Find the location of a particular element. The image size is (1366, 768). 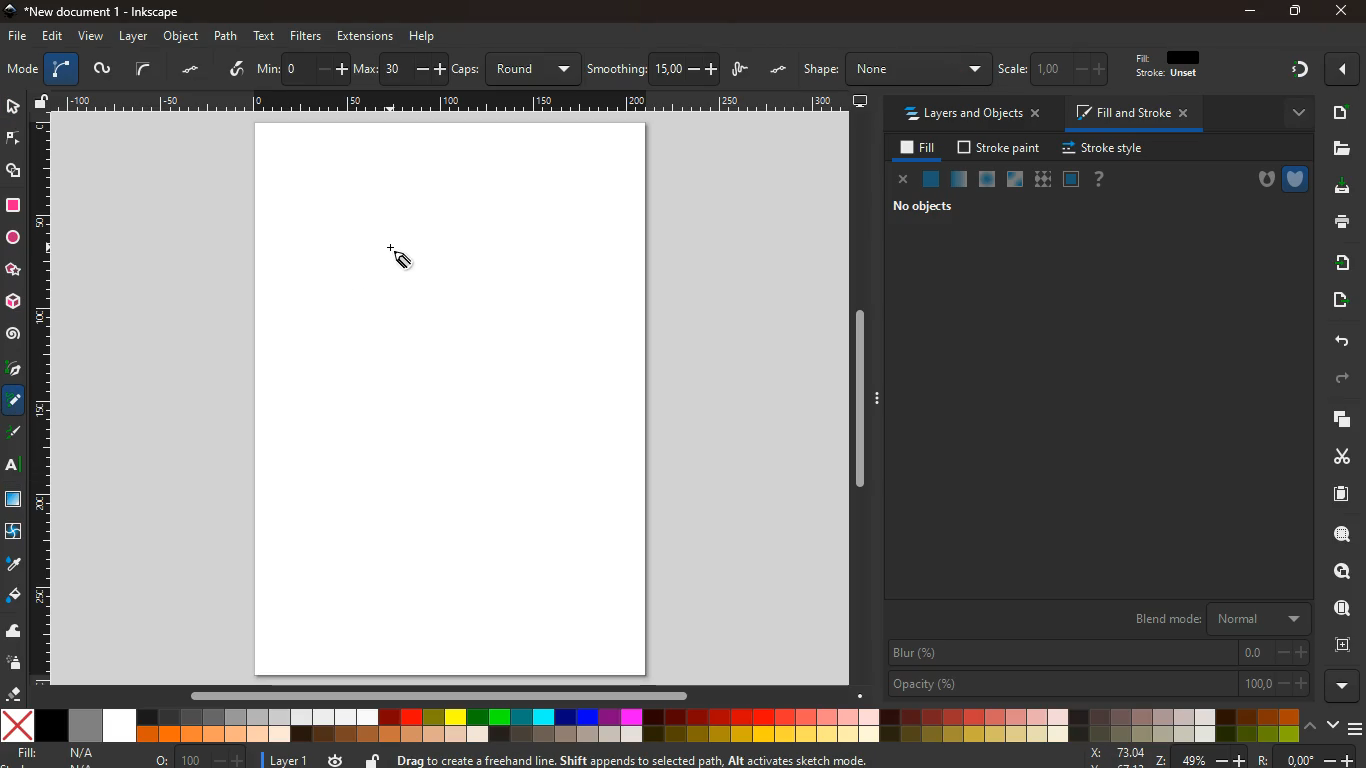

spiral is located at coordinates (13, 334).